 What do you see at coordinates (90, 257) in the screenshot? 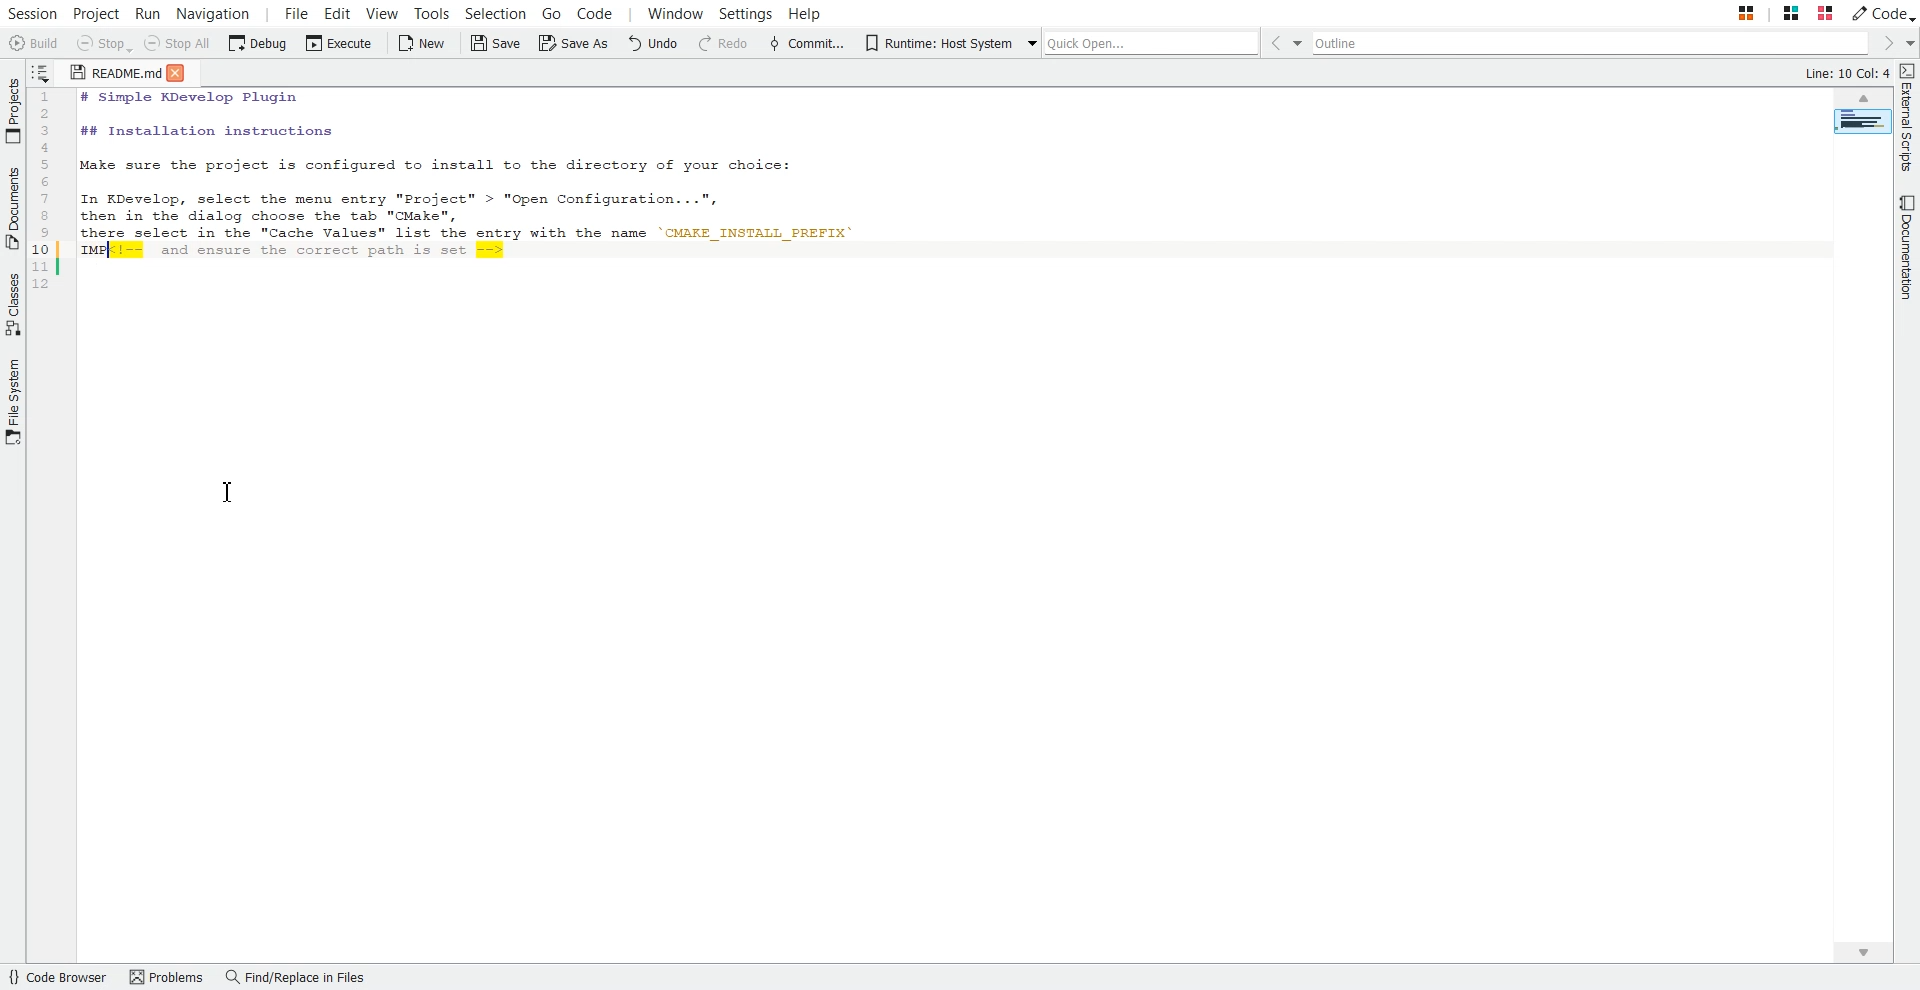
I see `IMP (comment added to the commented text)` at bounding box center [90, 257].